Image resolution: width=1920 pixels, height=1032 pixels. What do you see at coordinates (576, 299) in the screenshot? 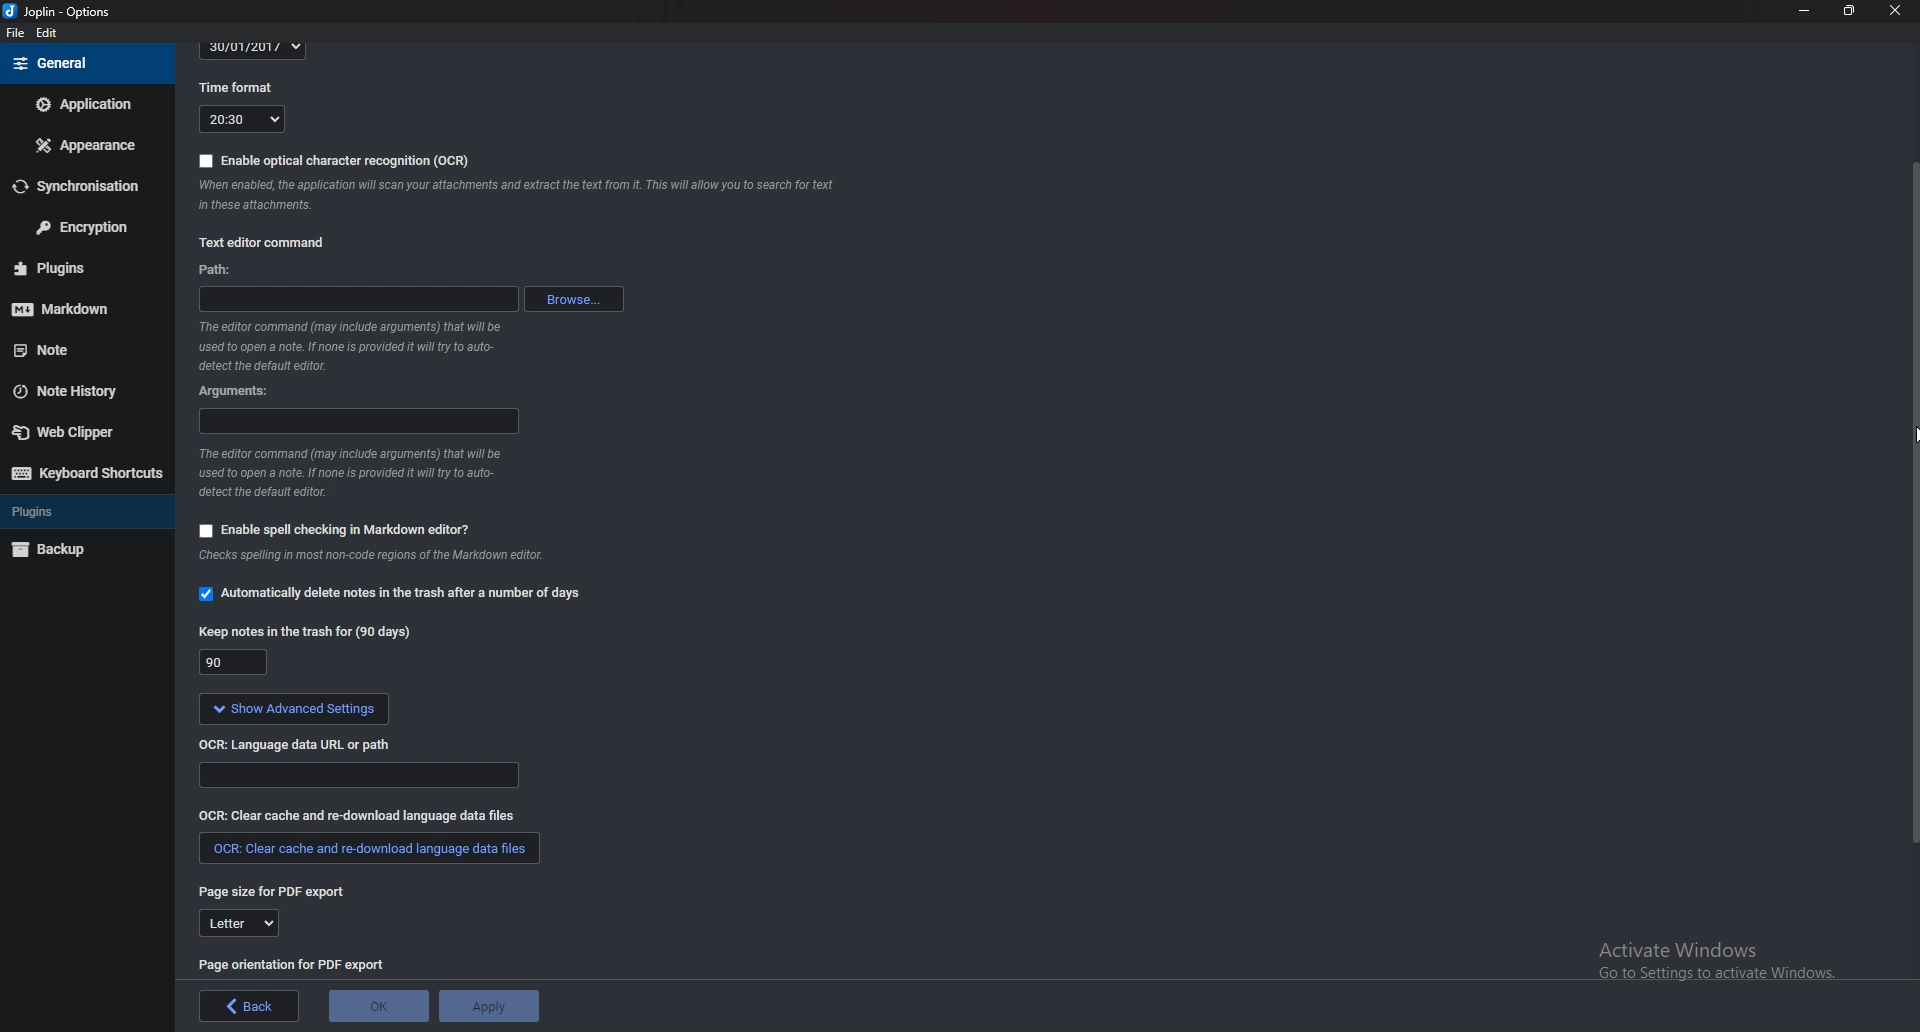
I see `browse` at bounding box center [576, 299].